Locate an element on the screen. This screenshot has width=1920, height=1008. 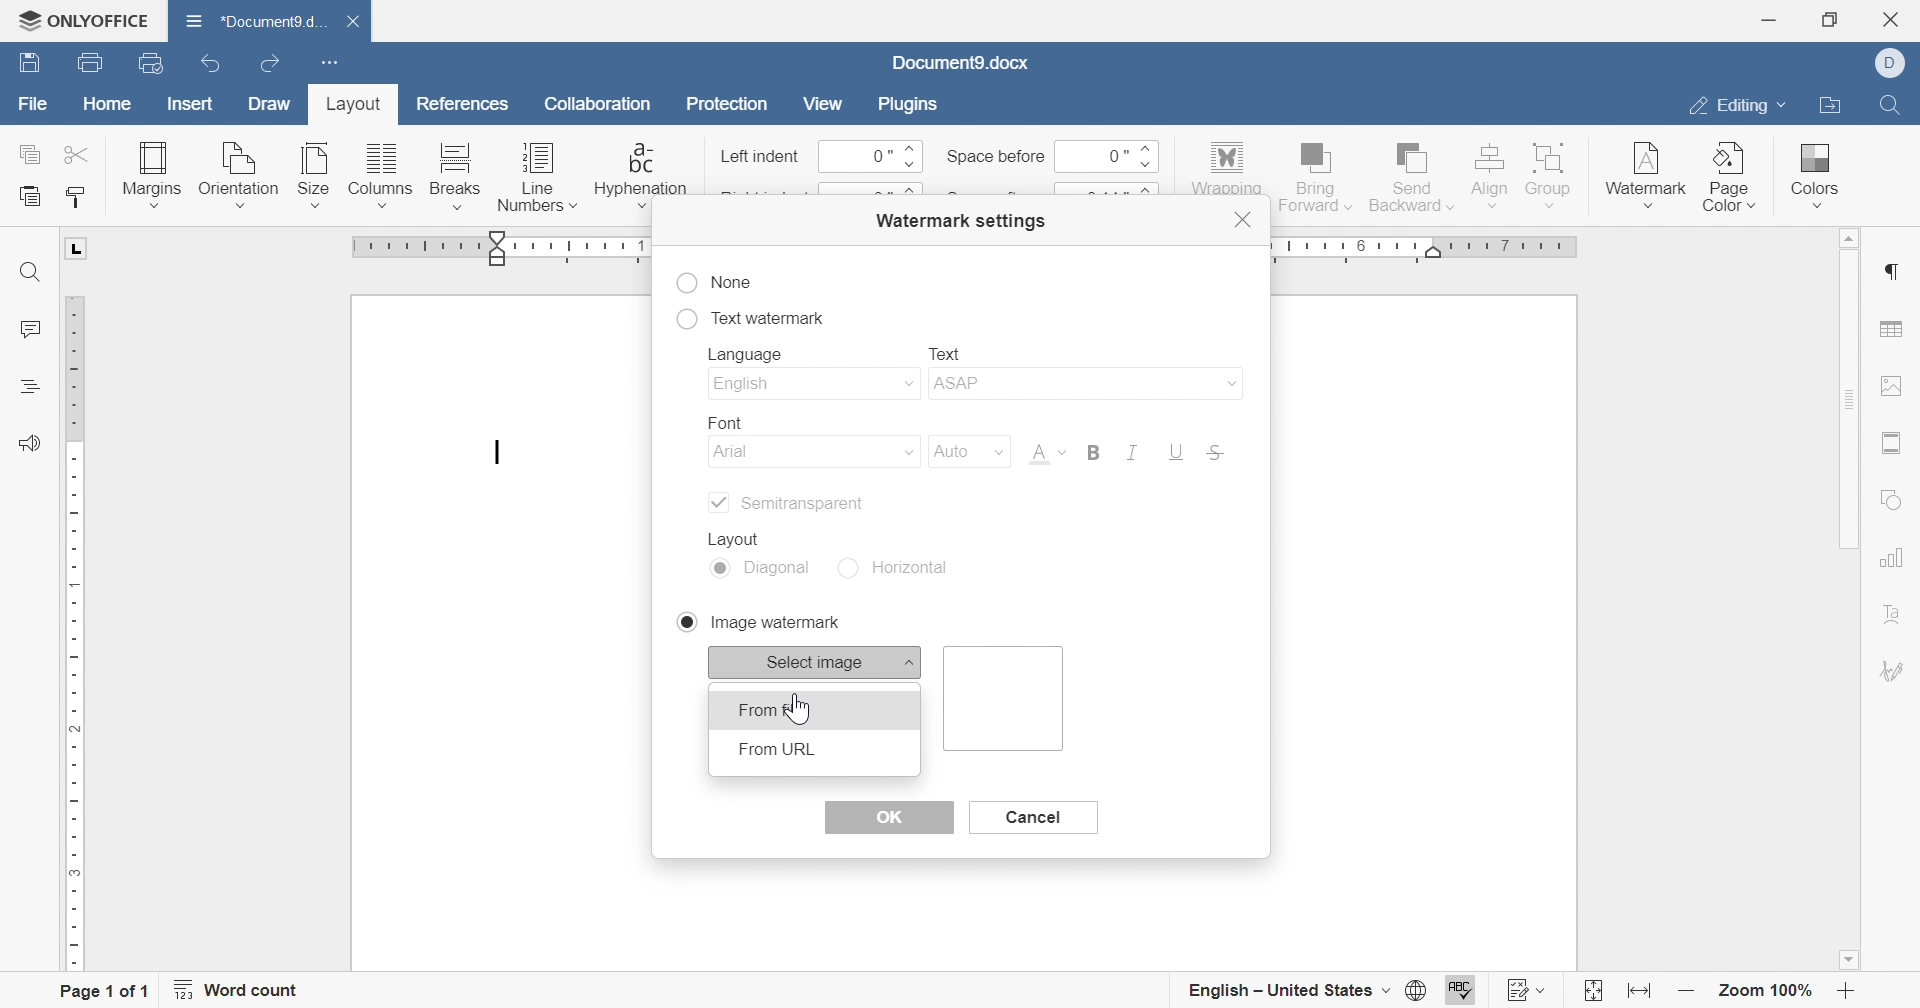
copy style is located at coordinates (78, 197).